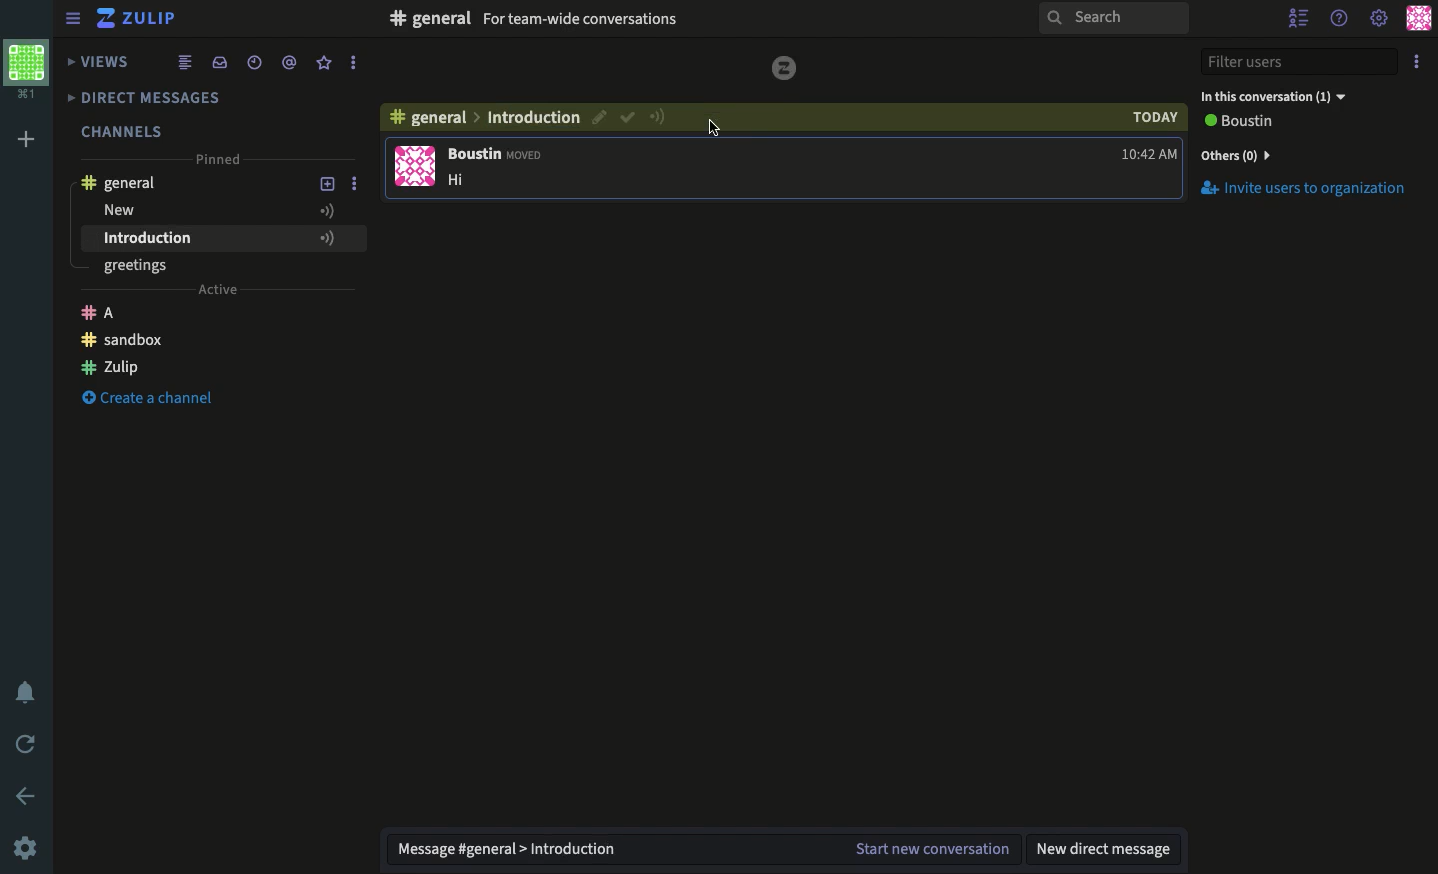 The image size is (1438, 874). I want to click on Invite Users to Organization, so click(1305, 190).